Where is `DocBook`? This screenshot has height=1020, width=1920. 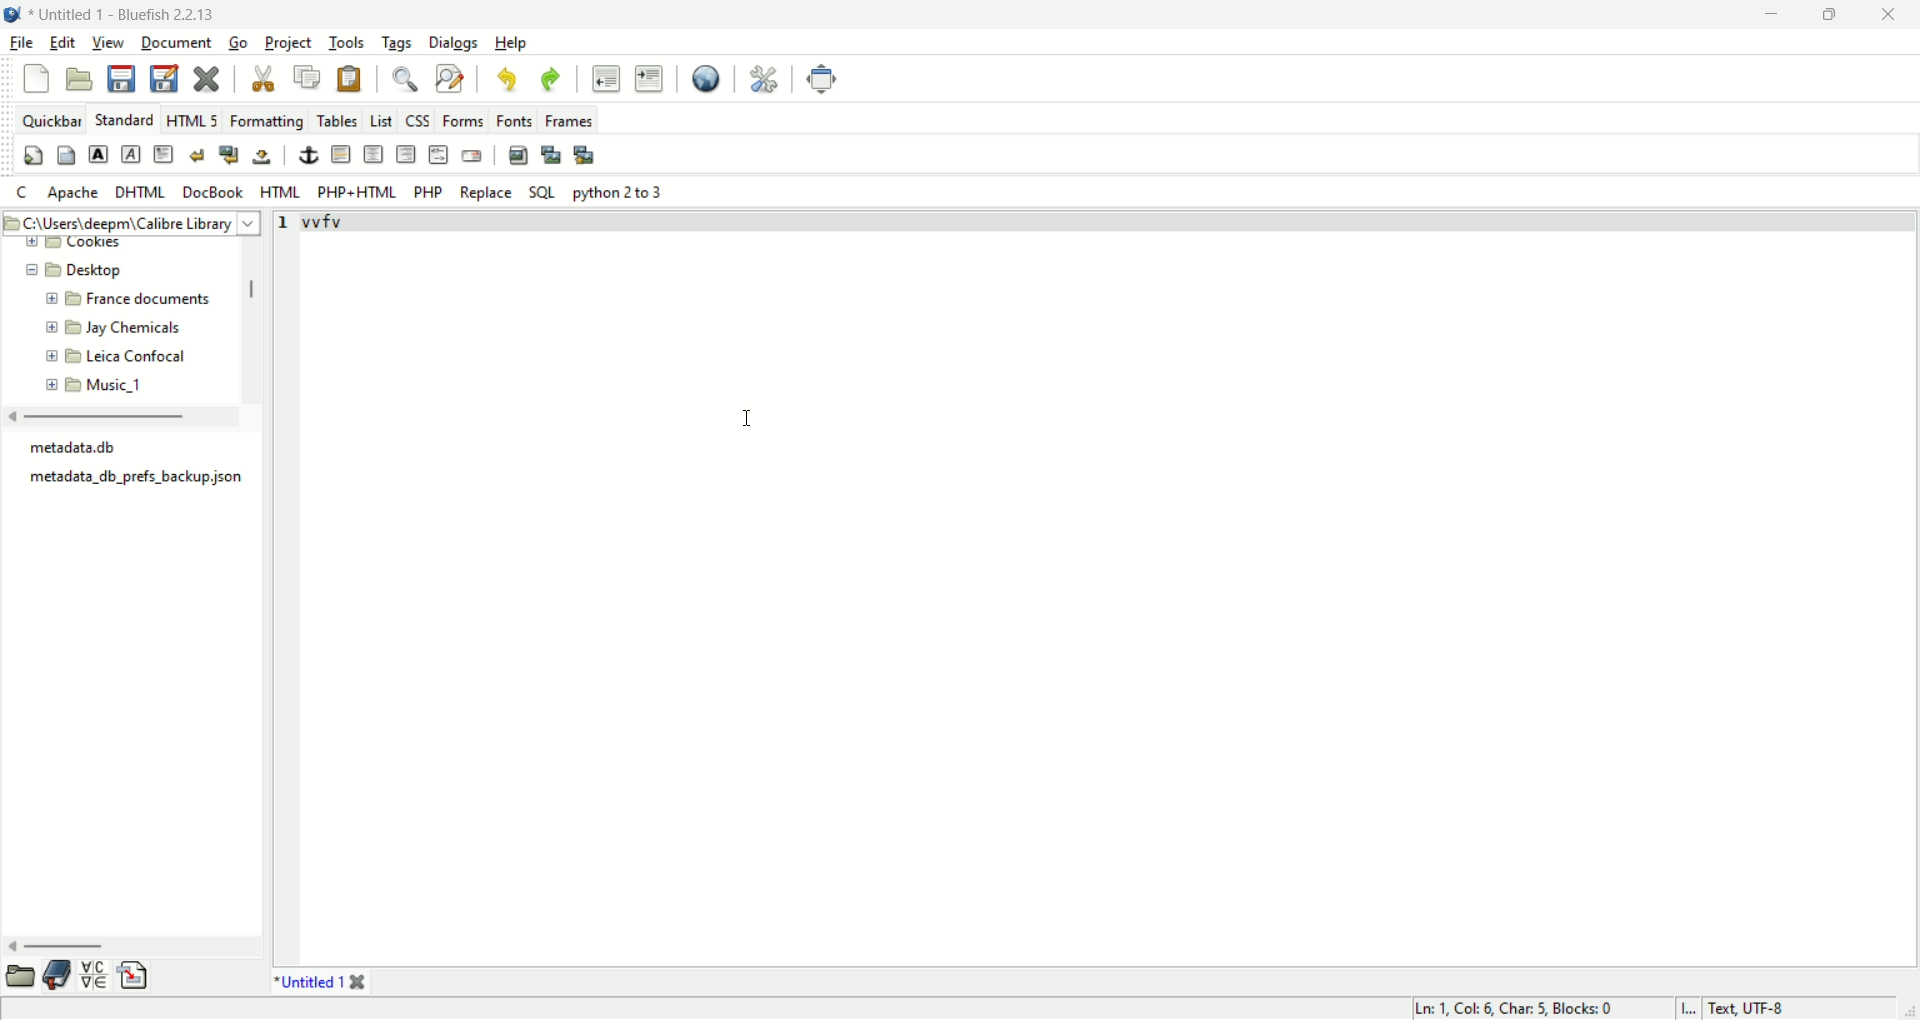
DocBook is located at coordinates (211, 192).